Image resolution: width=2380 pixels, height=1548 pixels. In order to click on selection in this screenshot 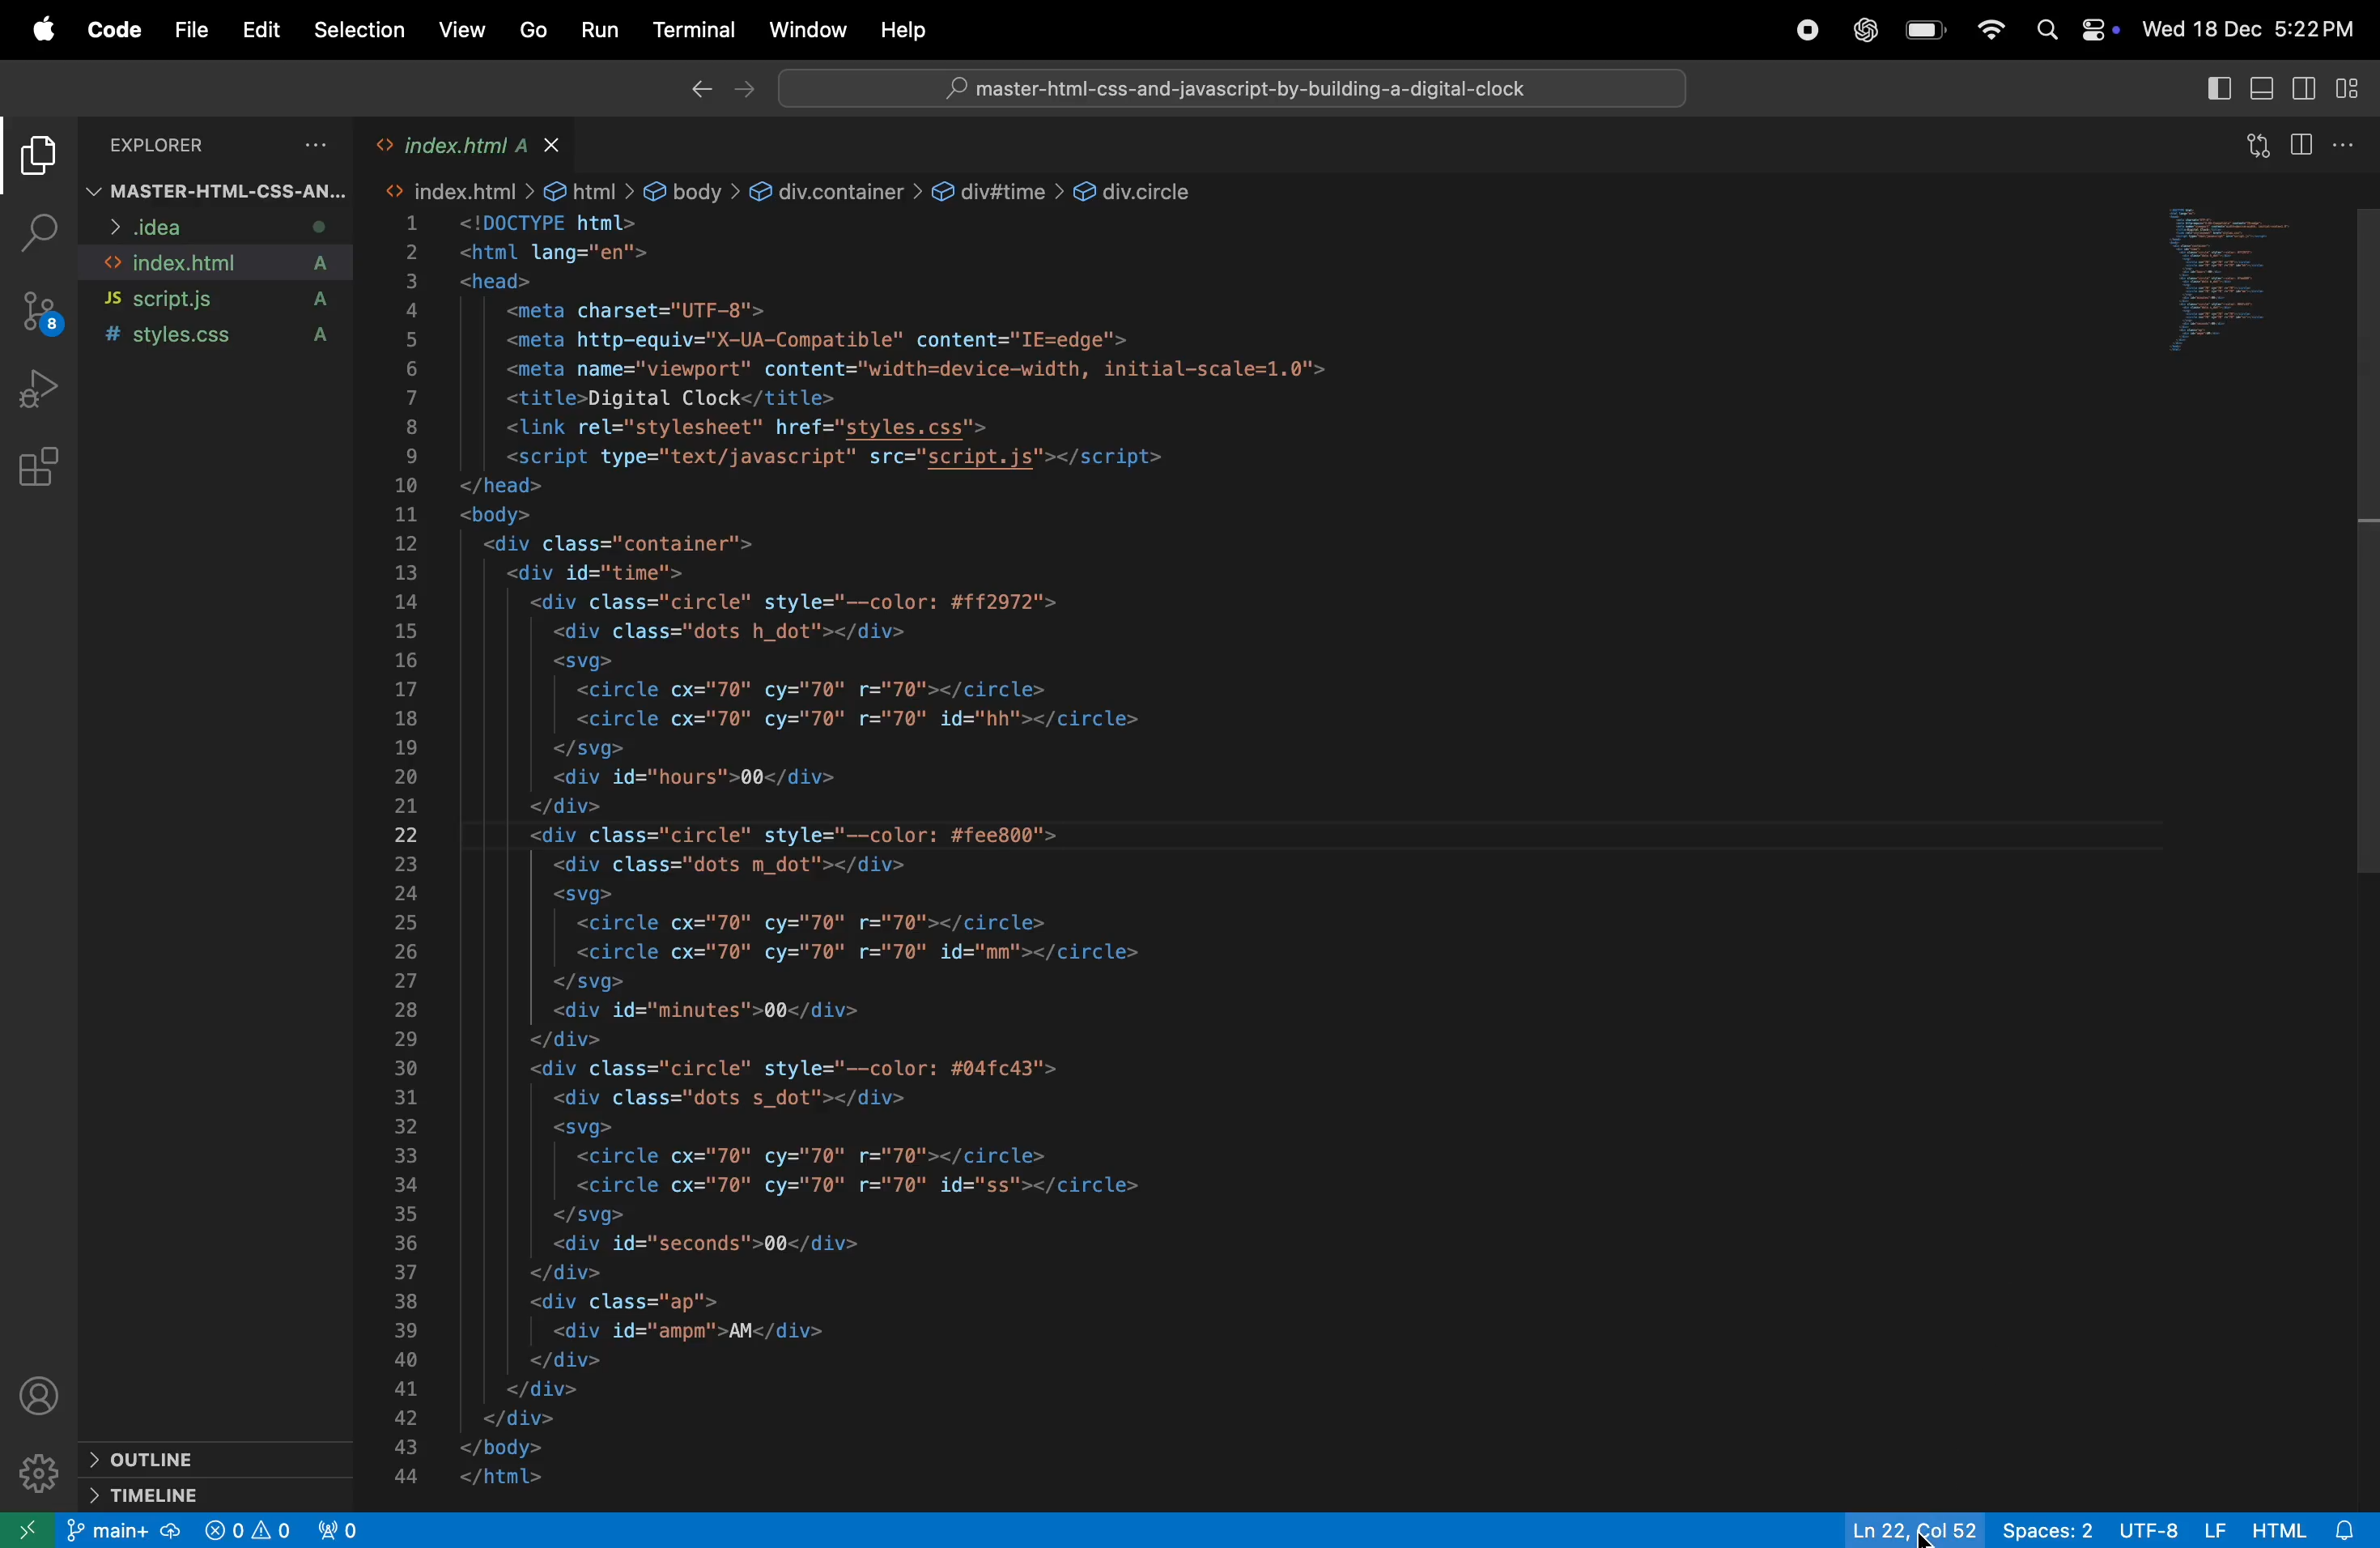, I will do `click(359, 29)`.